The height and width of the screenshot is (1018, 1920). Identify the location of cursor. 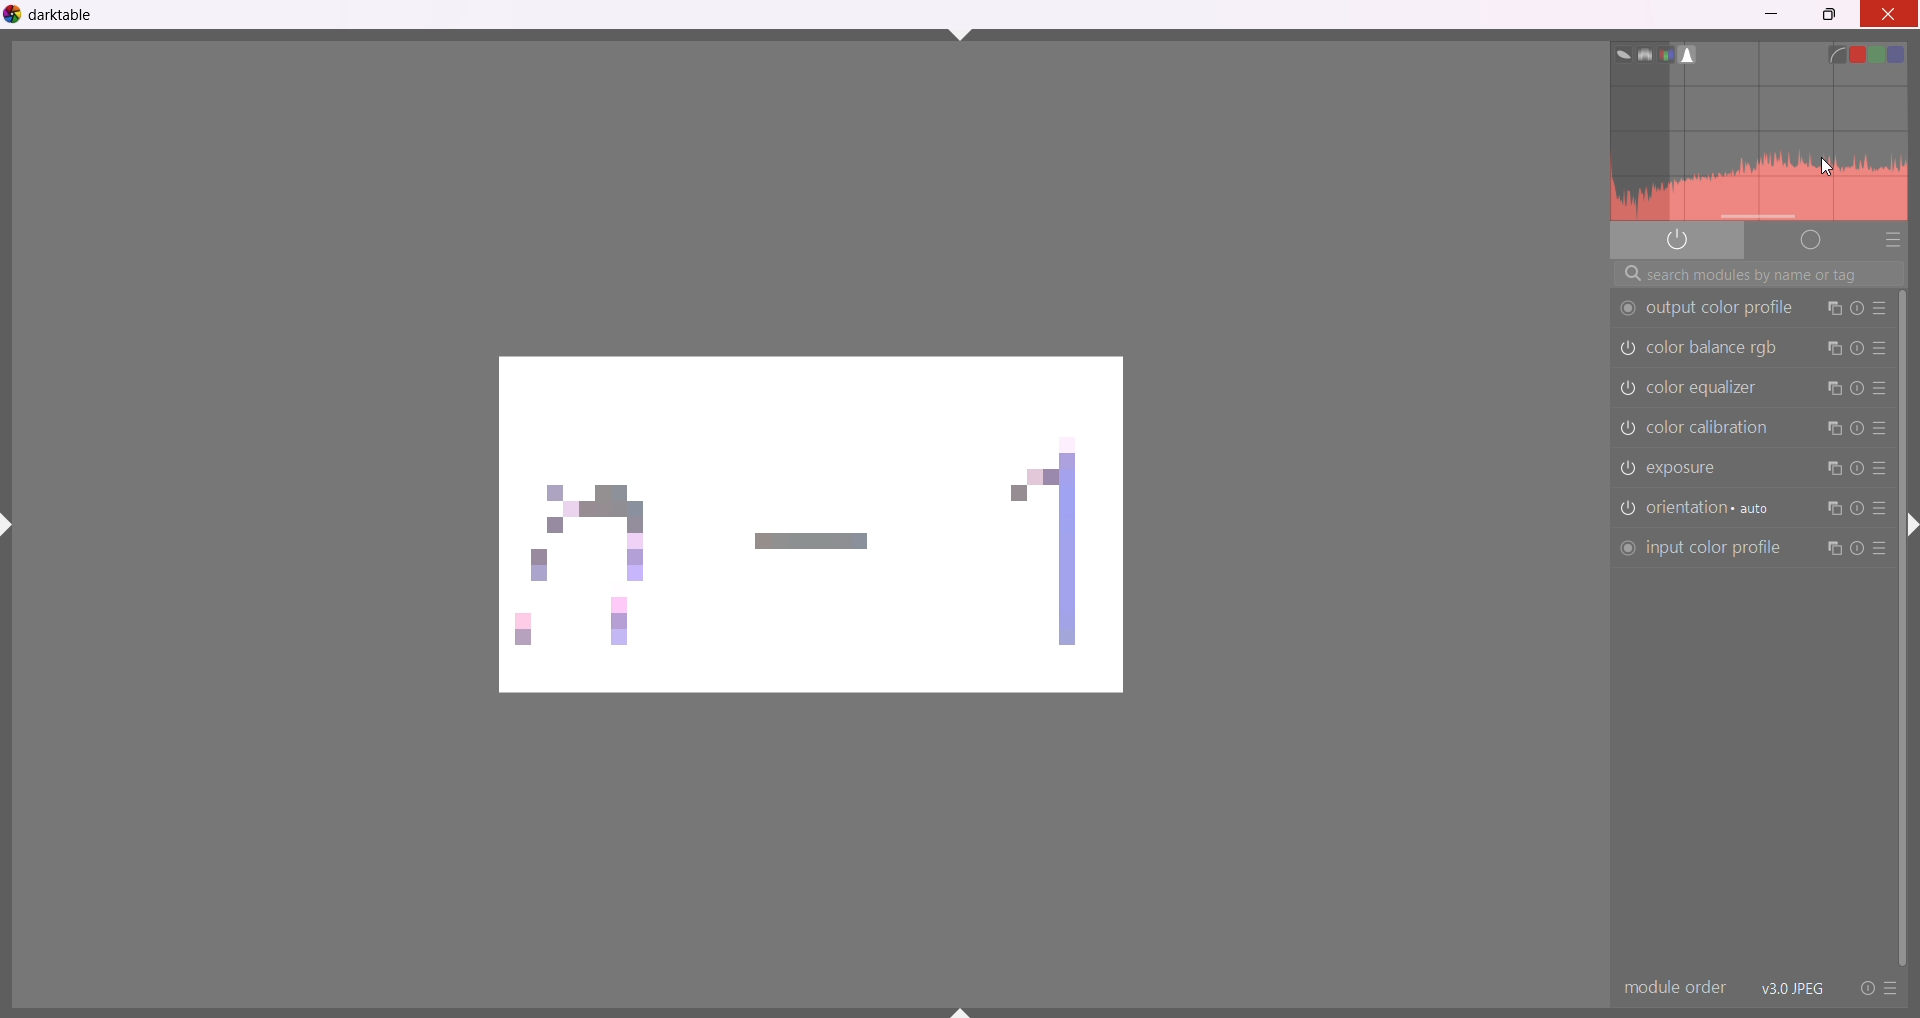
(1828, 169).